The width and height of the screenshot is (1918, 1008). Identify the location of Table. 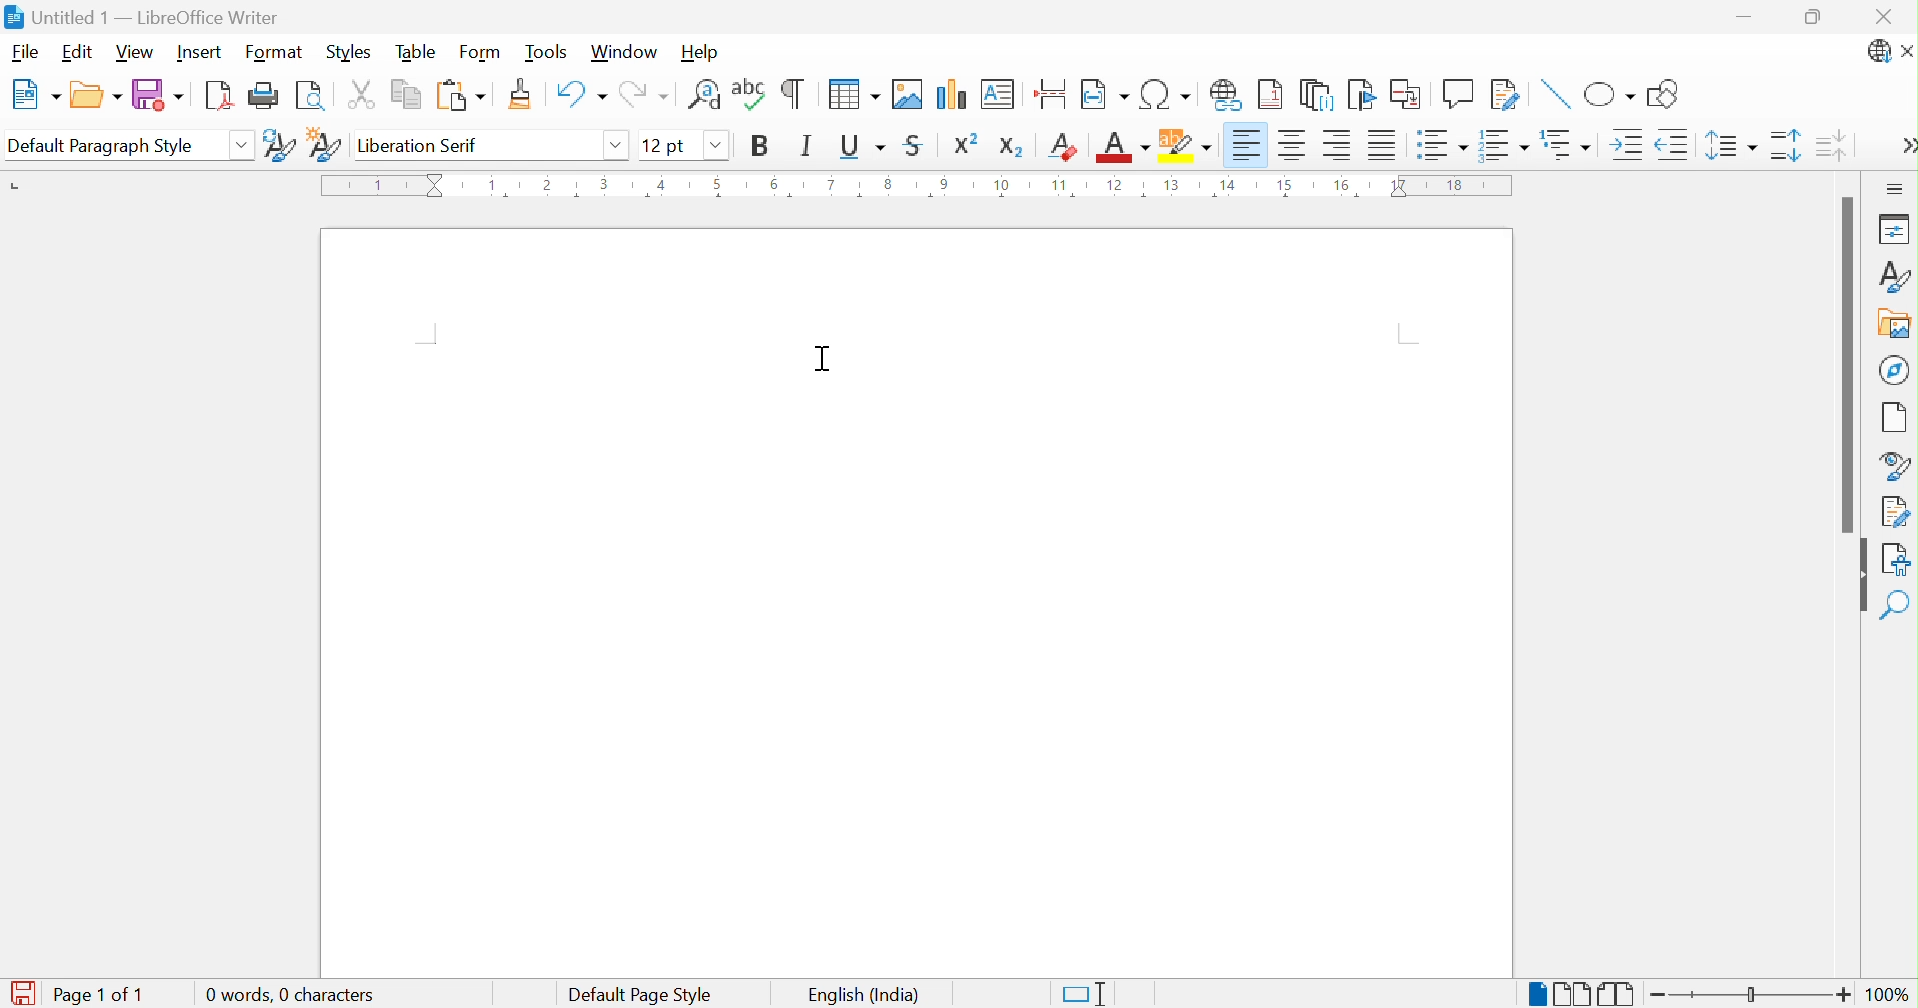
(414, 51).